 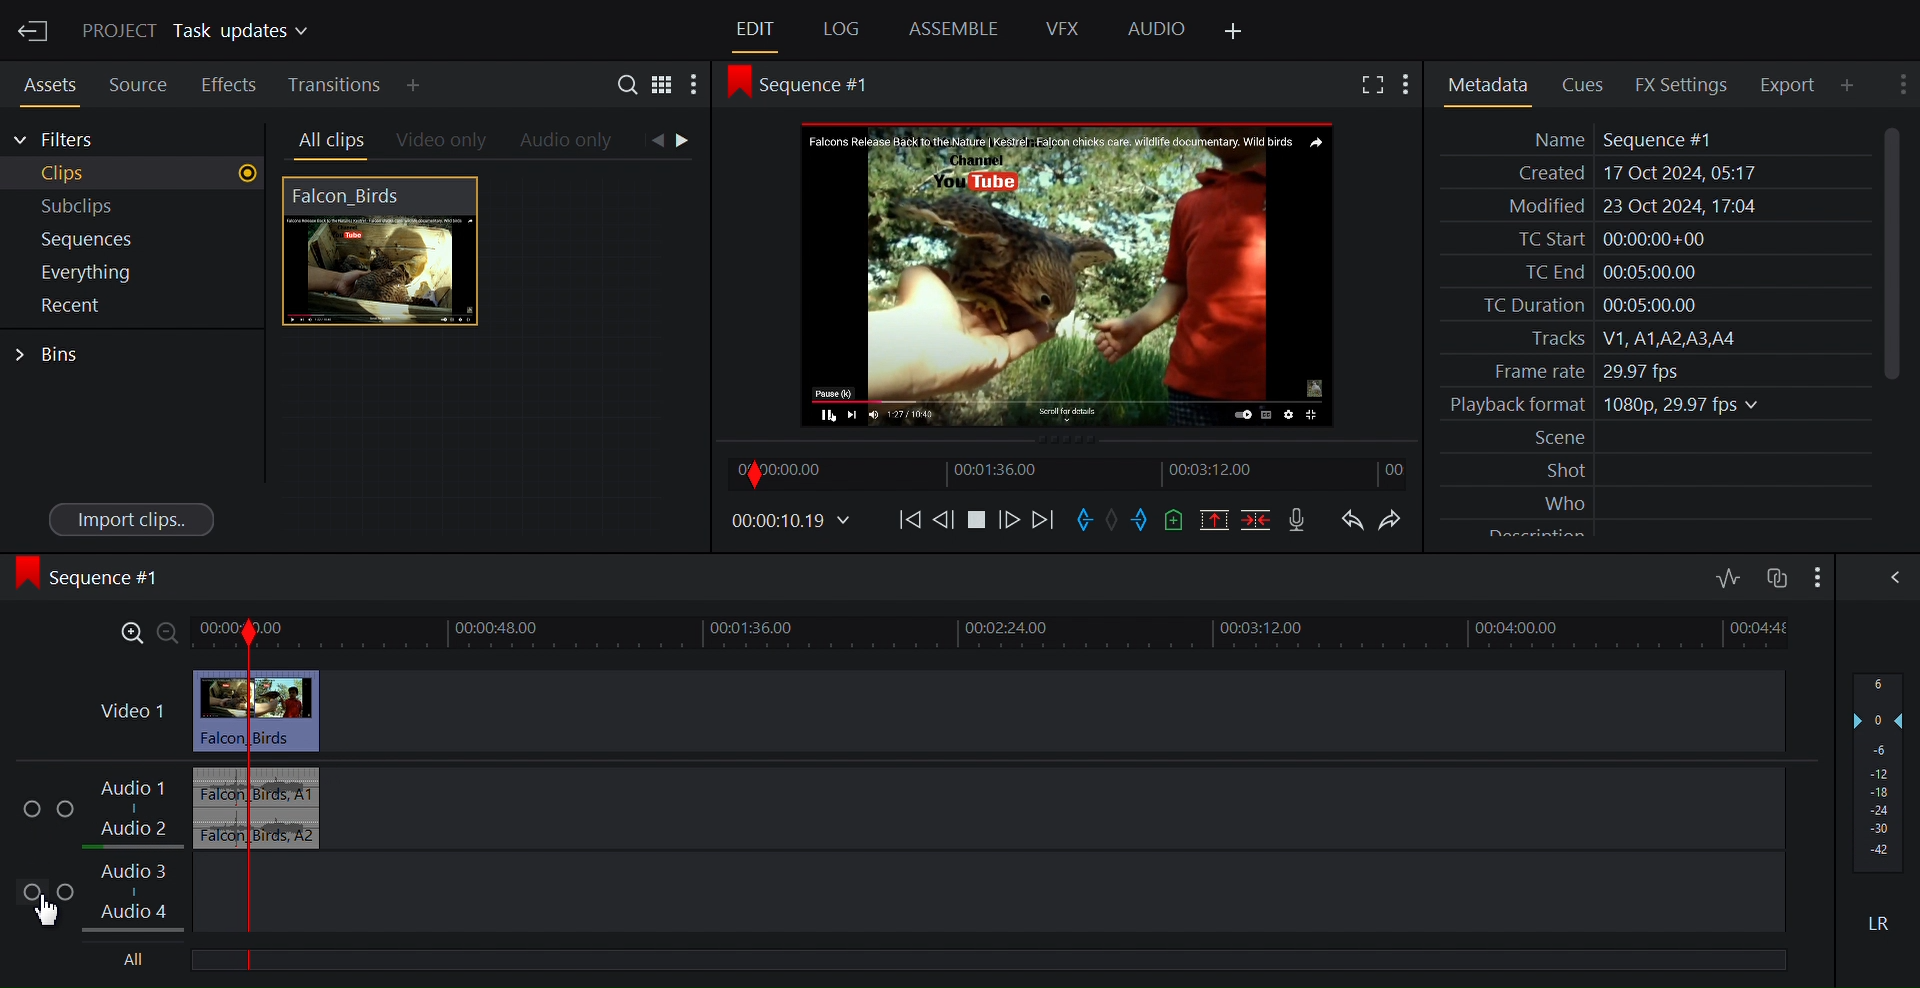 What do you see at coordinates (1729, 575) in the screenshot?
I see `Toggle audio levels editing` at bounding box center [1729, 575].